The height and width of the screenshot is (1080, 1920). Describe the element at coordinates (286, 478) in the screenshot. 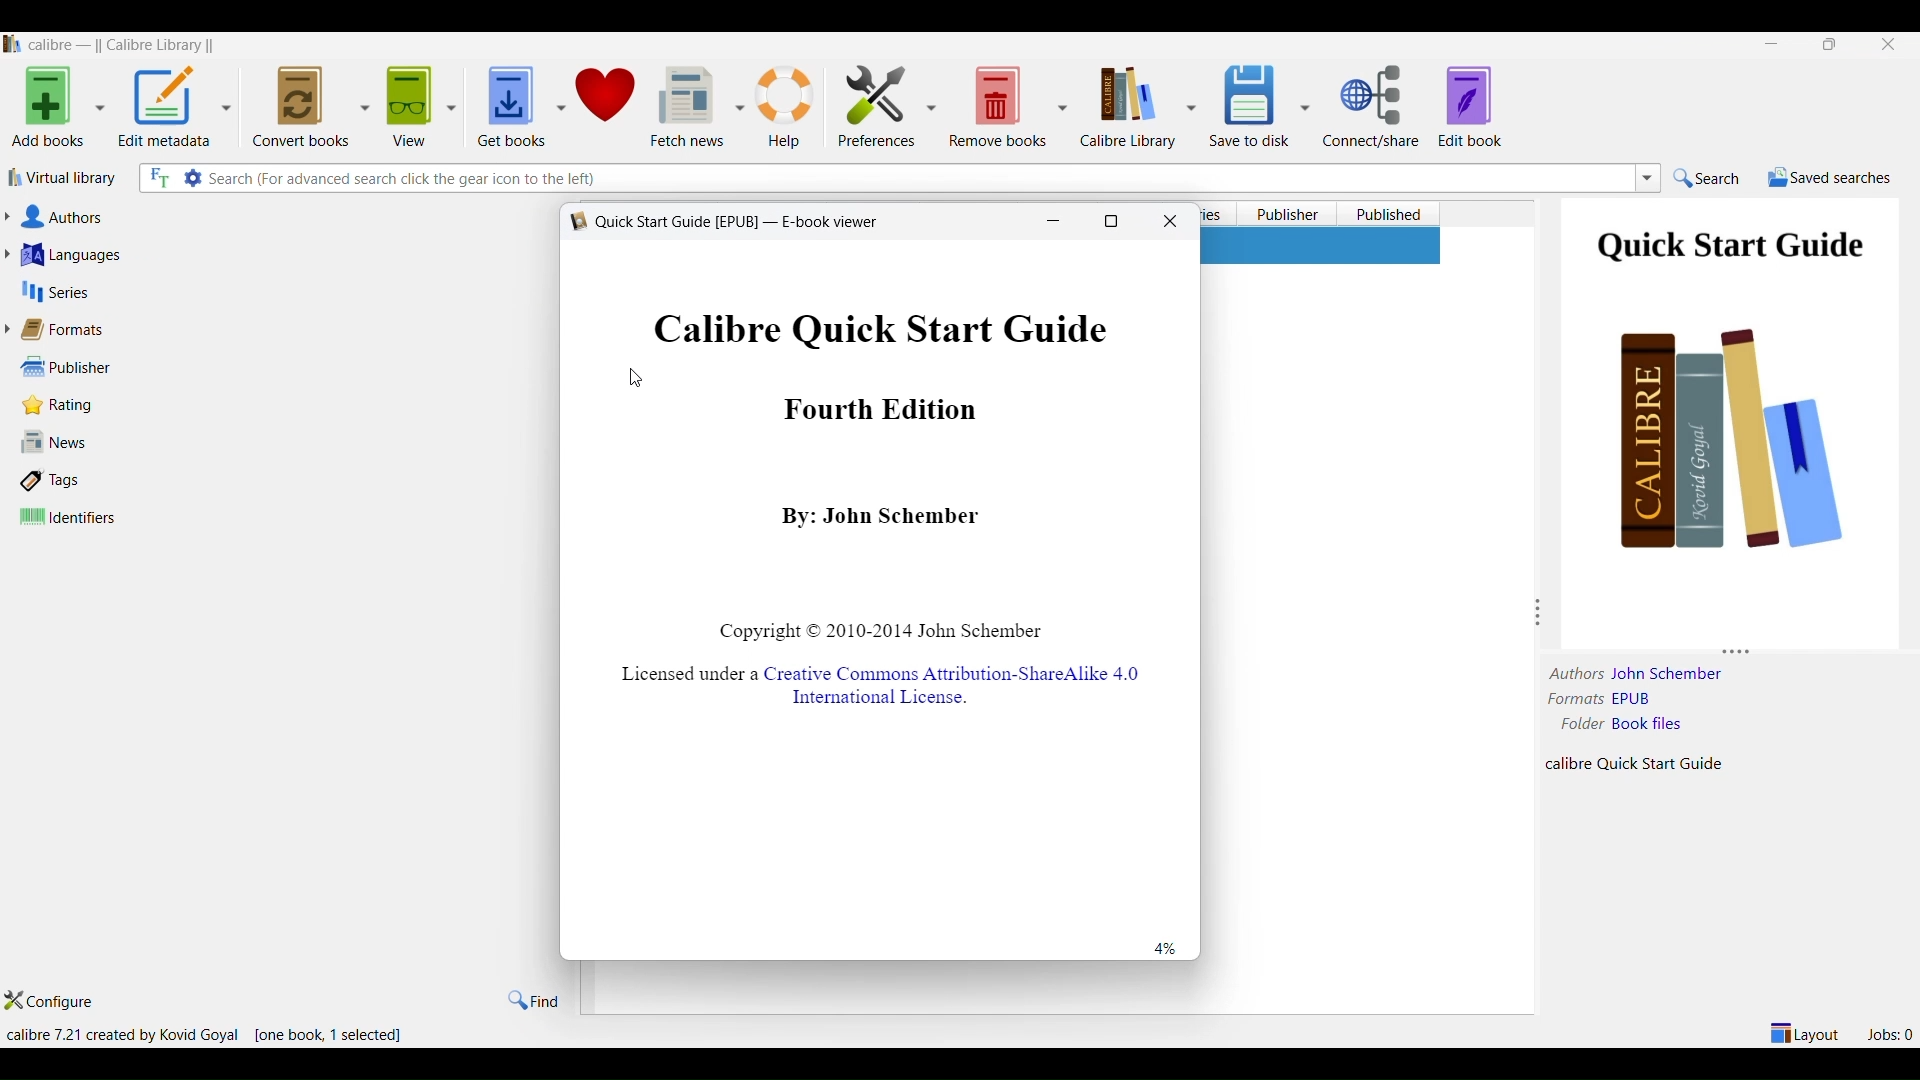

I see `tags ` at that location.